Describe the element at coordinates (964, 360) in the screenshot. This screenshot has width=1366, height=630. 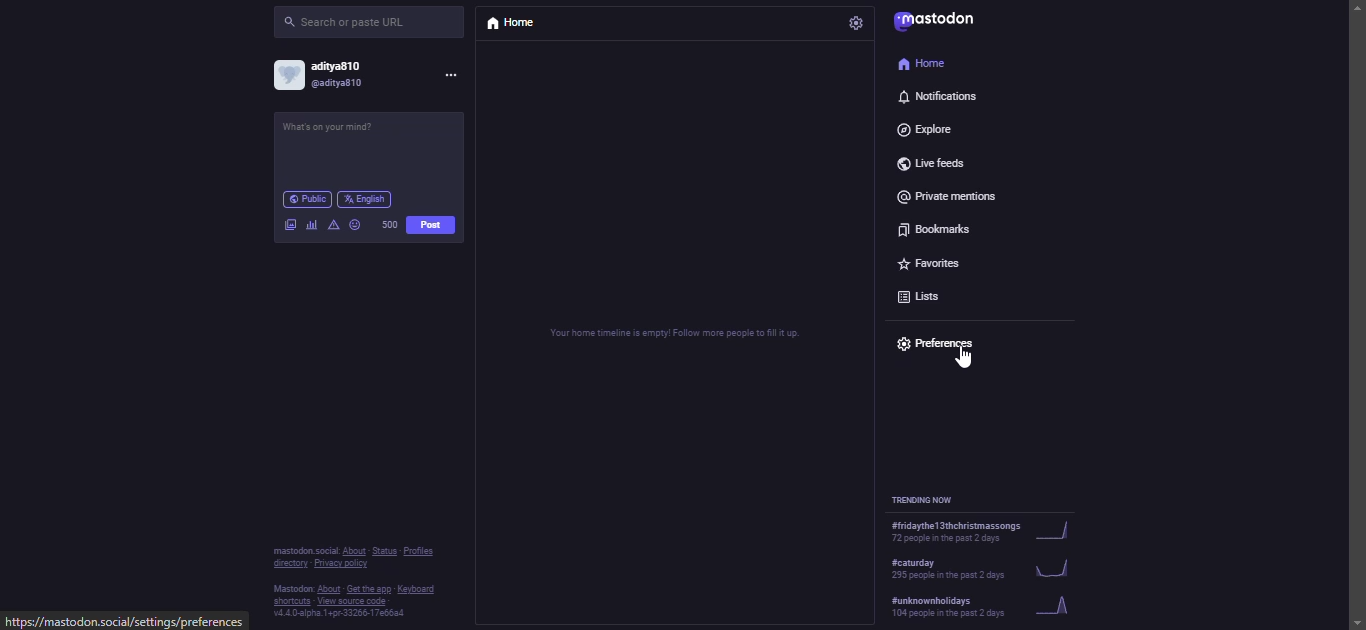
I see `cursor` at that location.